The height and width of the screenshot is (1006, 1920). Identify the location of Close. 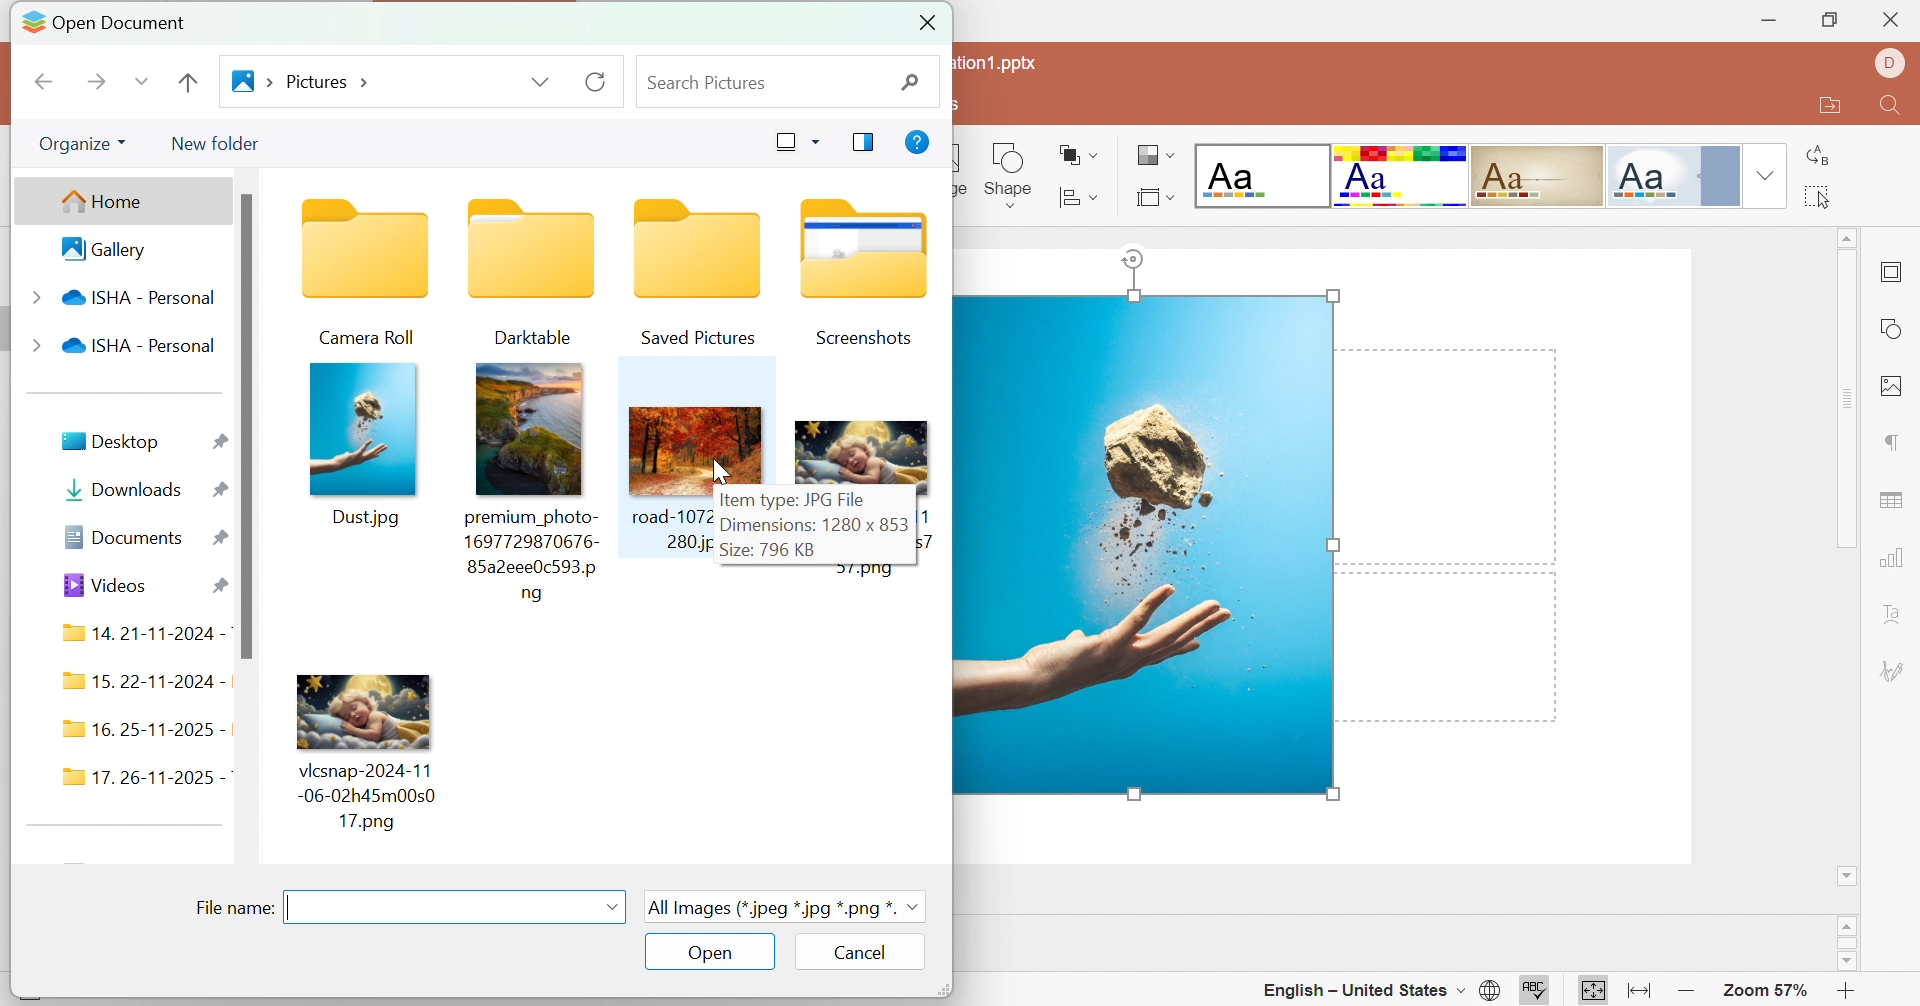
(1895, 18).